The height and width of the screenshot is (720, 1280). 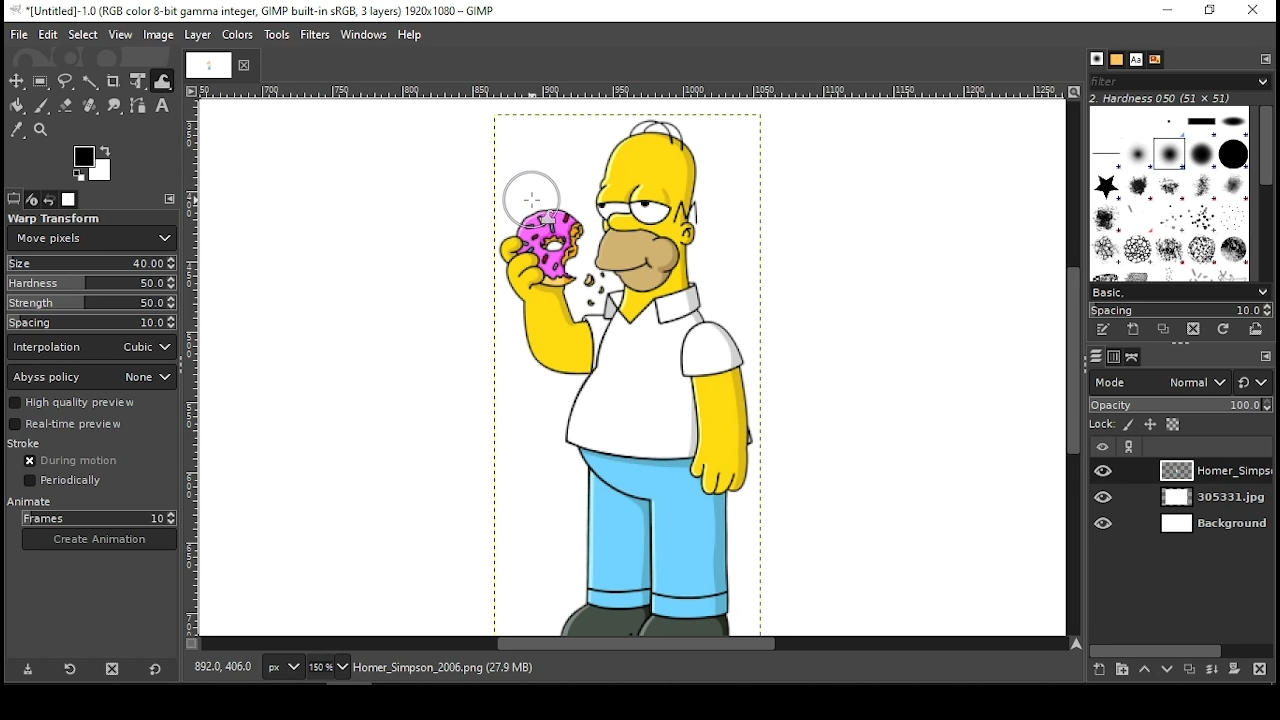 I want to click on duplicate layer, so click(x=1188, y=671).